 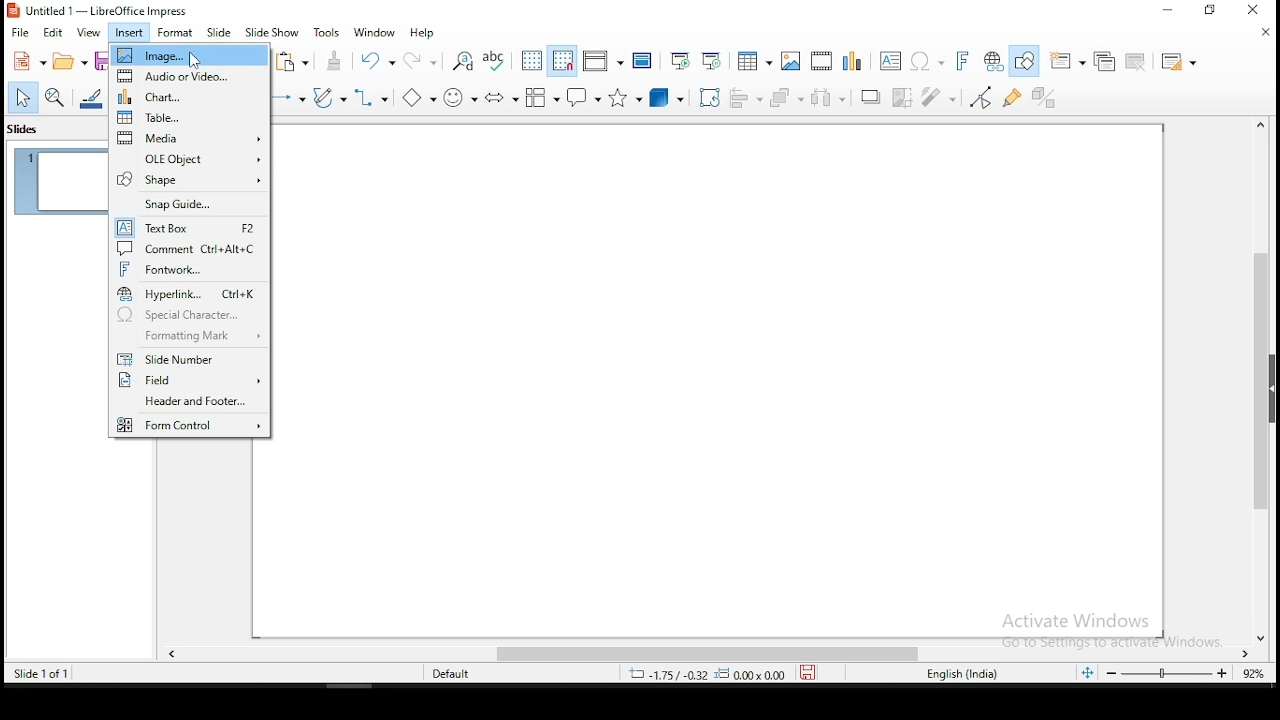 I want to click on crop image, so click(x=943, y=97).